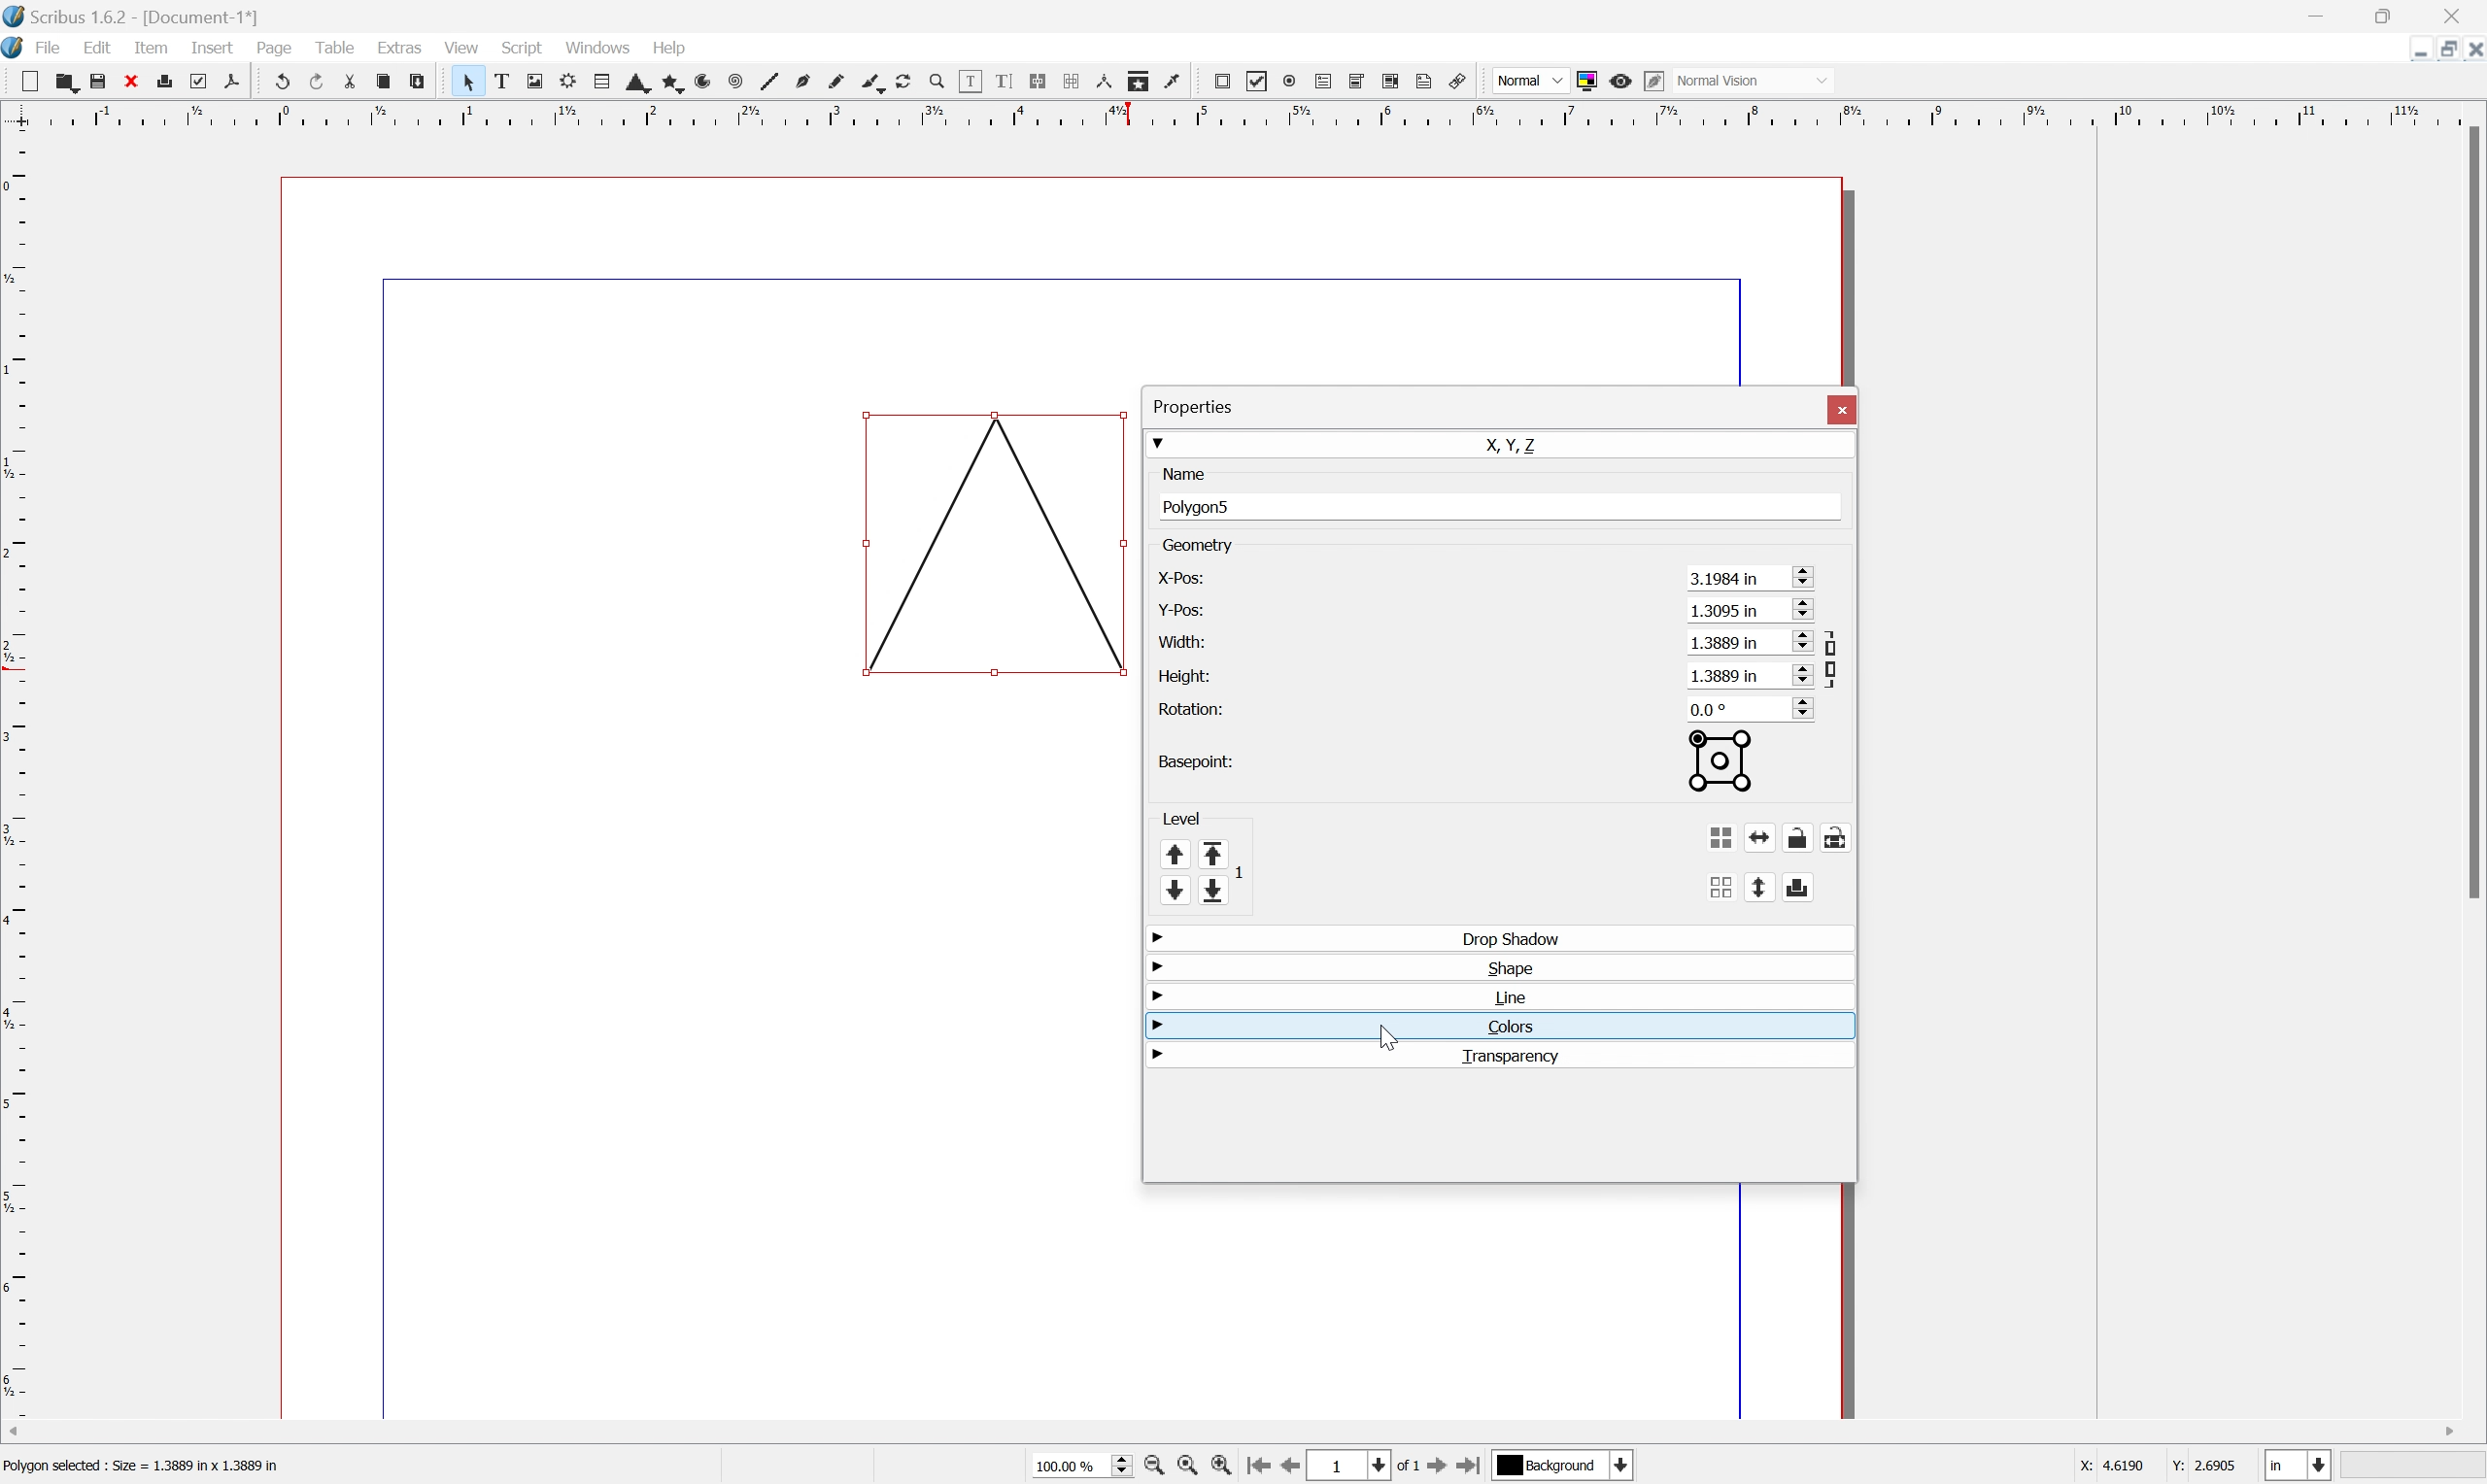  What do you see at coordinates (1387, 1032) in the screenshot?
I see `Cursor` at bounding box center [1387, 1032].